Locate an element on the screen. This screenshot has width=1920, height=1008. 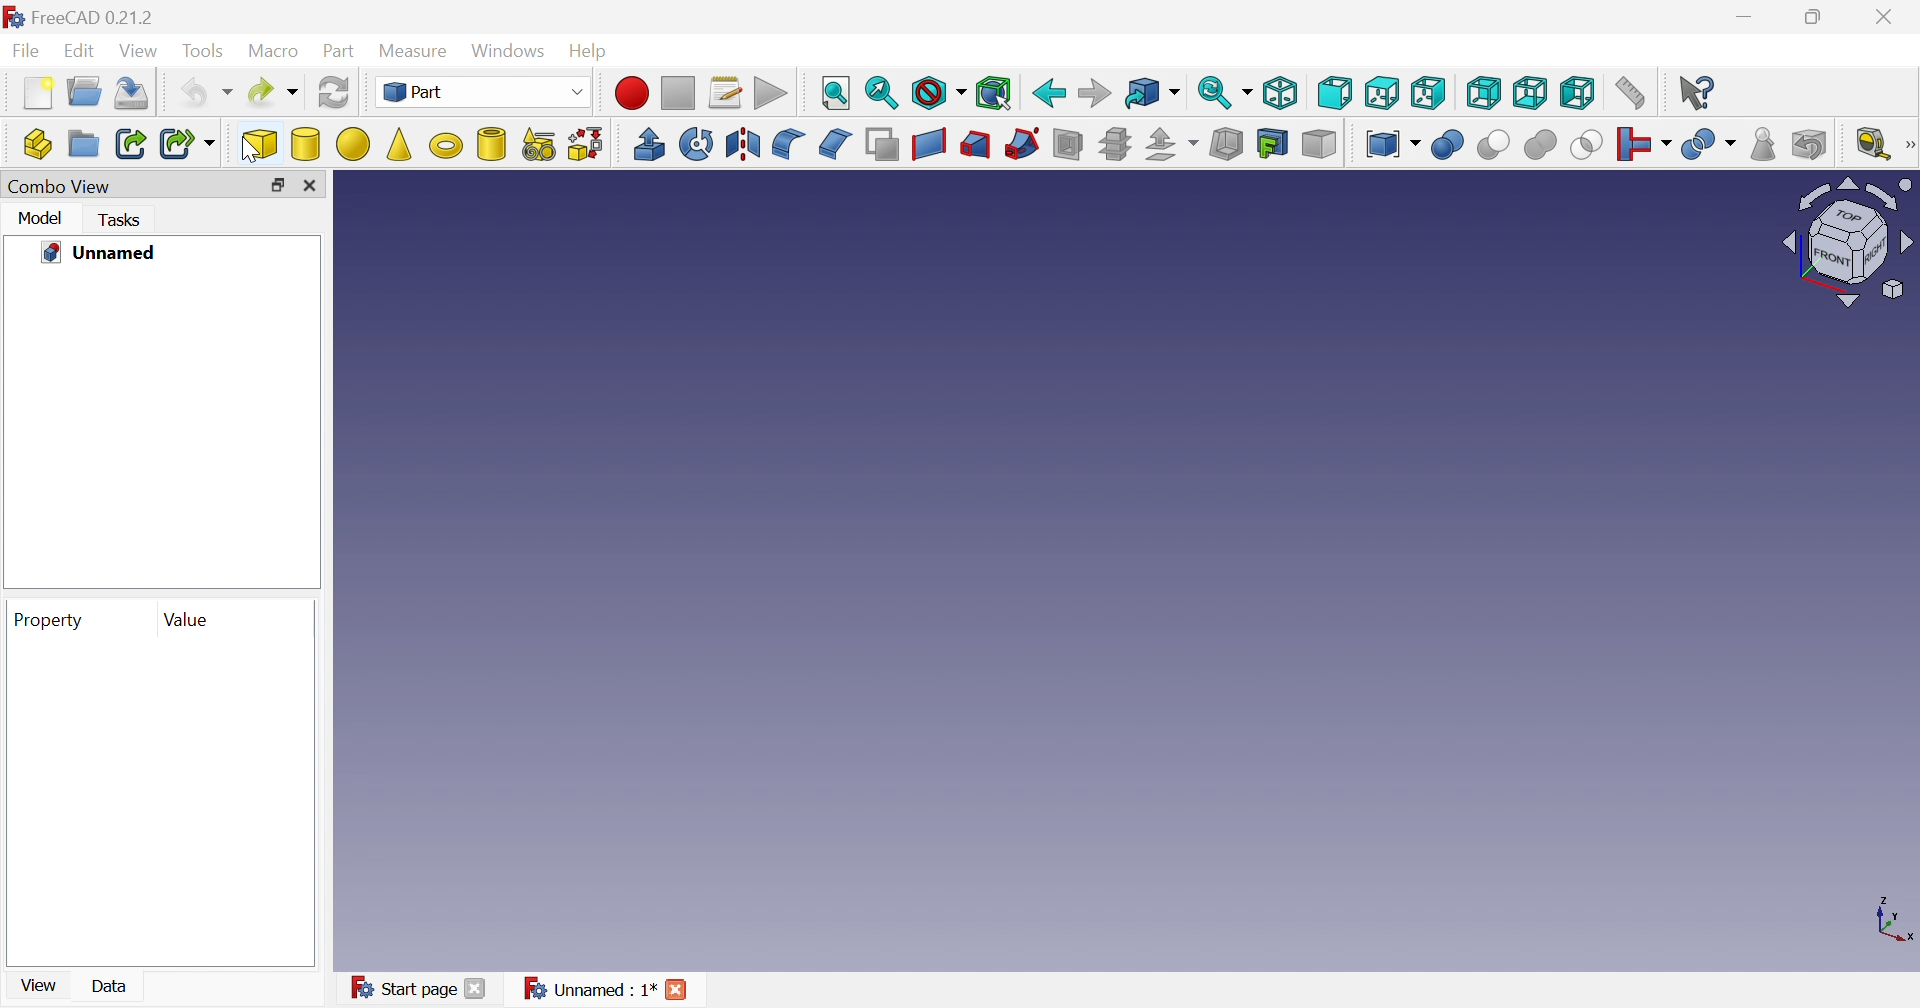
Measure distance is located at coordinates (1630, 94).